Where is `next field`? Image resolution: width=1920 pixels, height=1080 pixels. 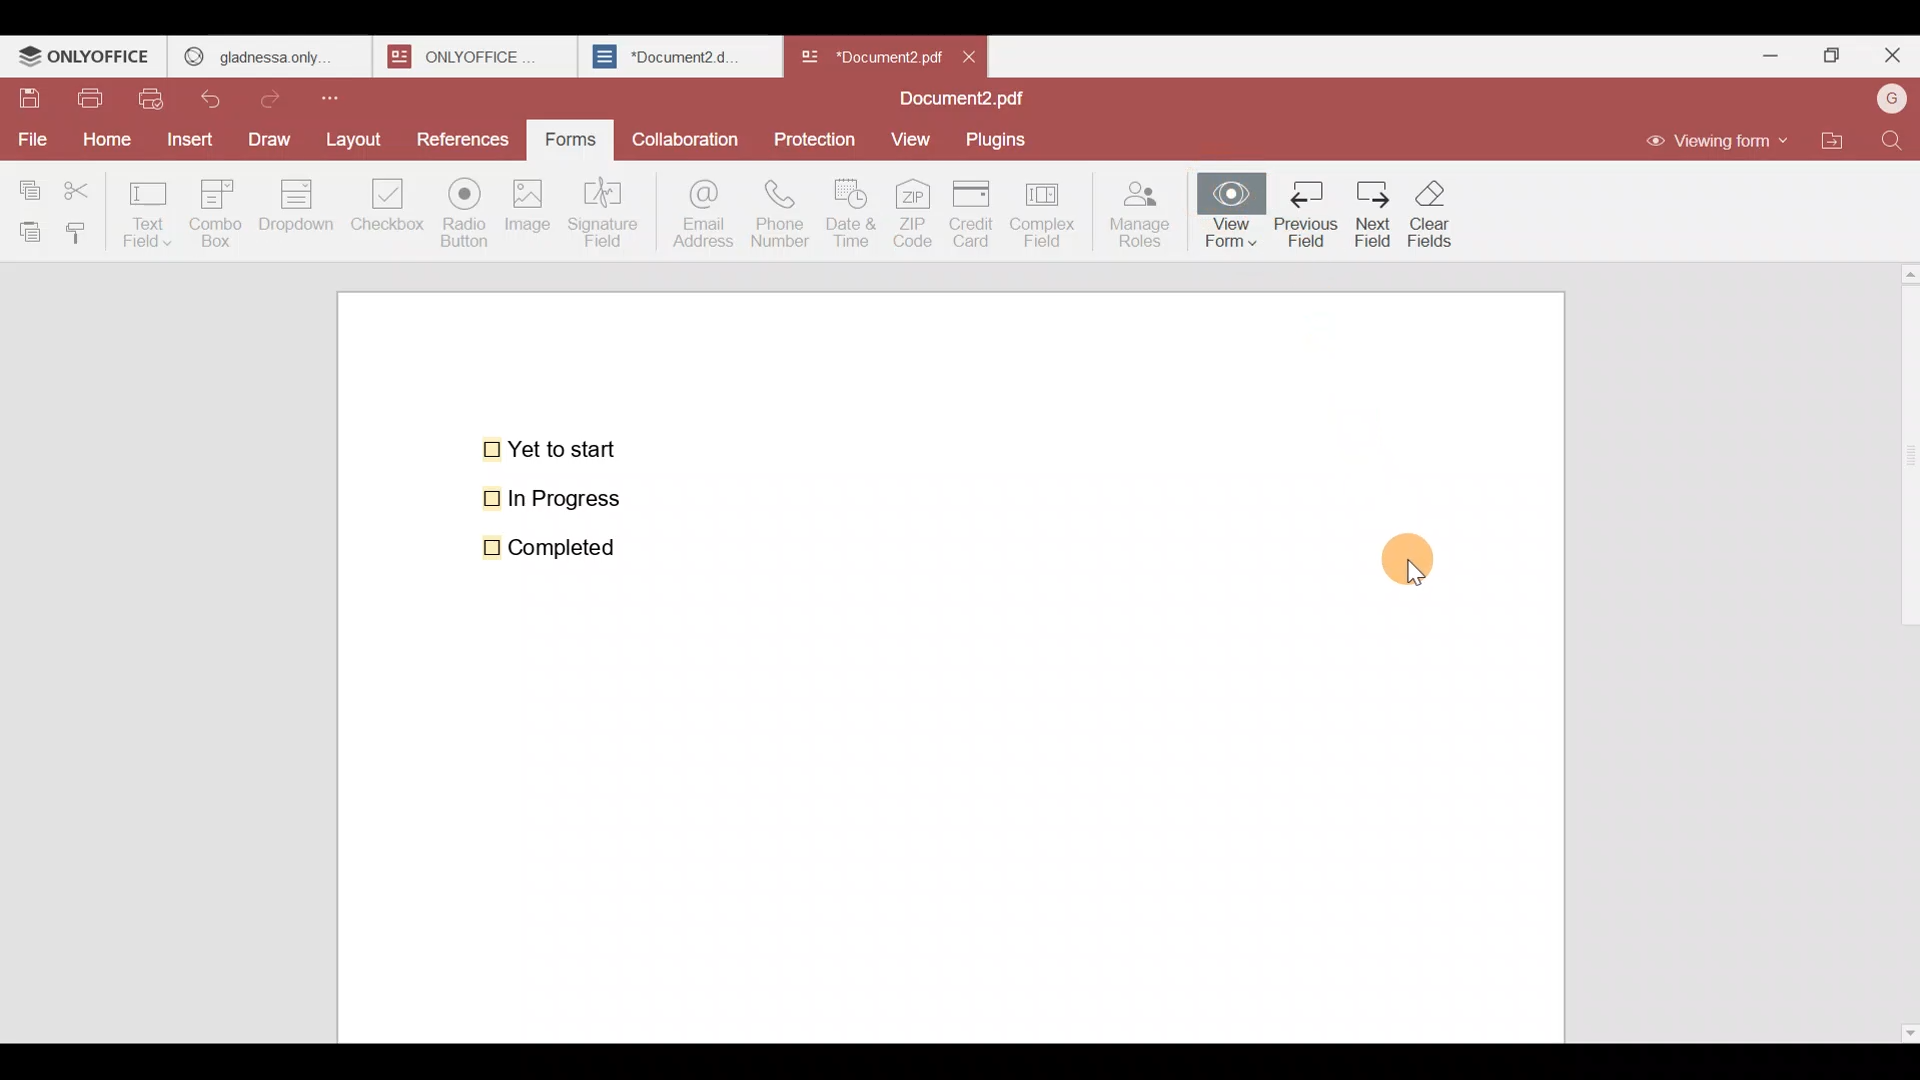 next field is located at coordinates (1370, 211).